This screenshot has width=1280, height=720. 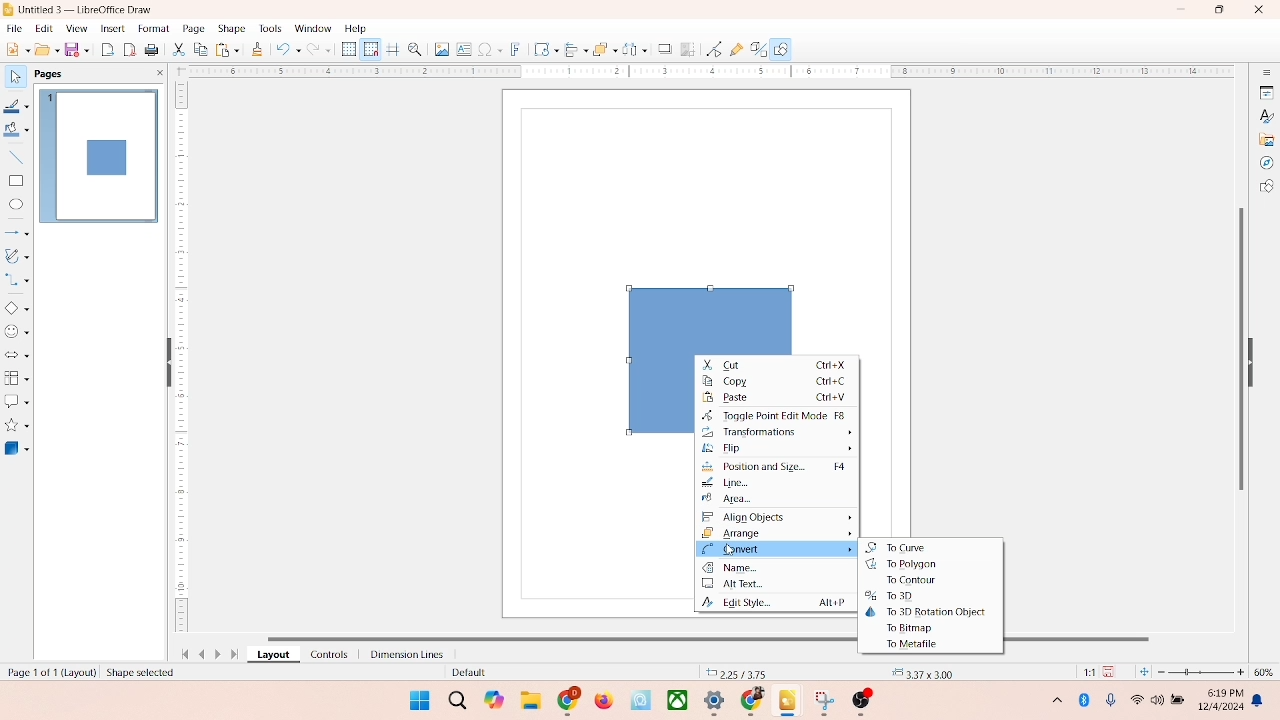 I want to click on first page, so click(x=181, y=652).